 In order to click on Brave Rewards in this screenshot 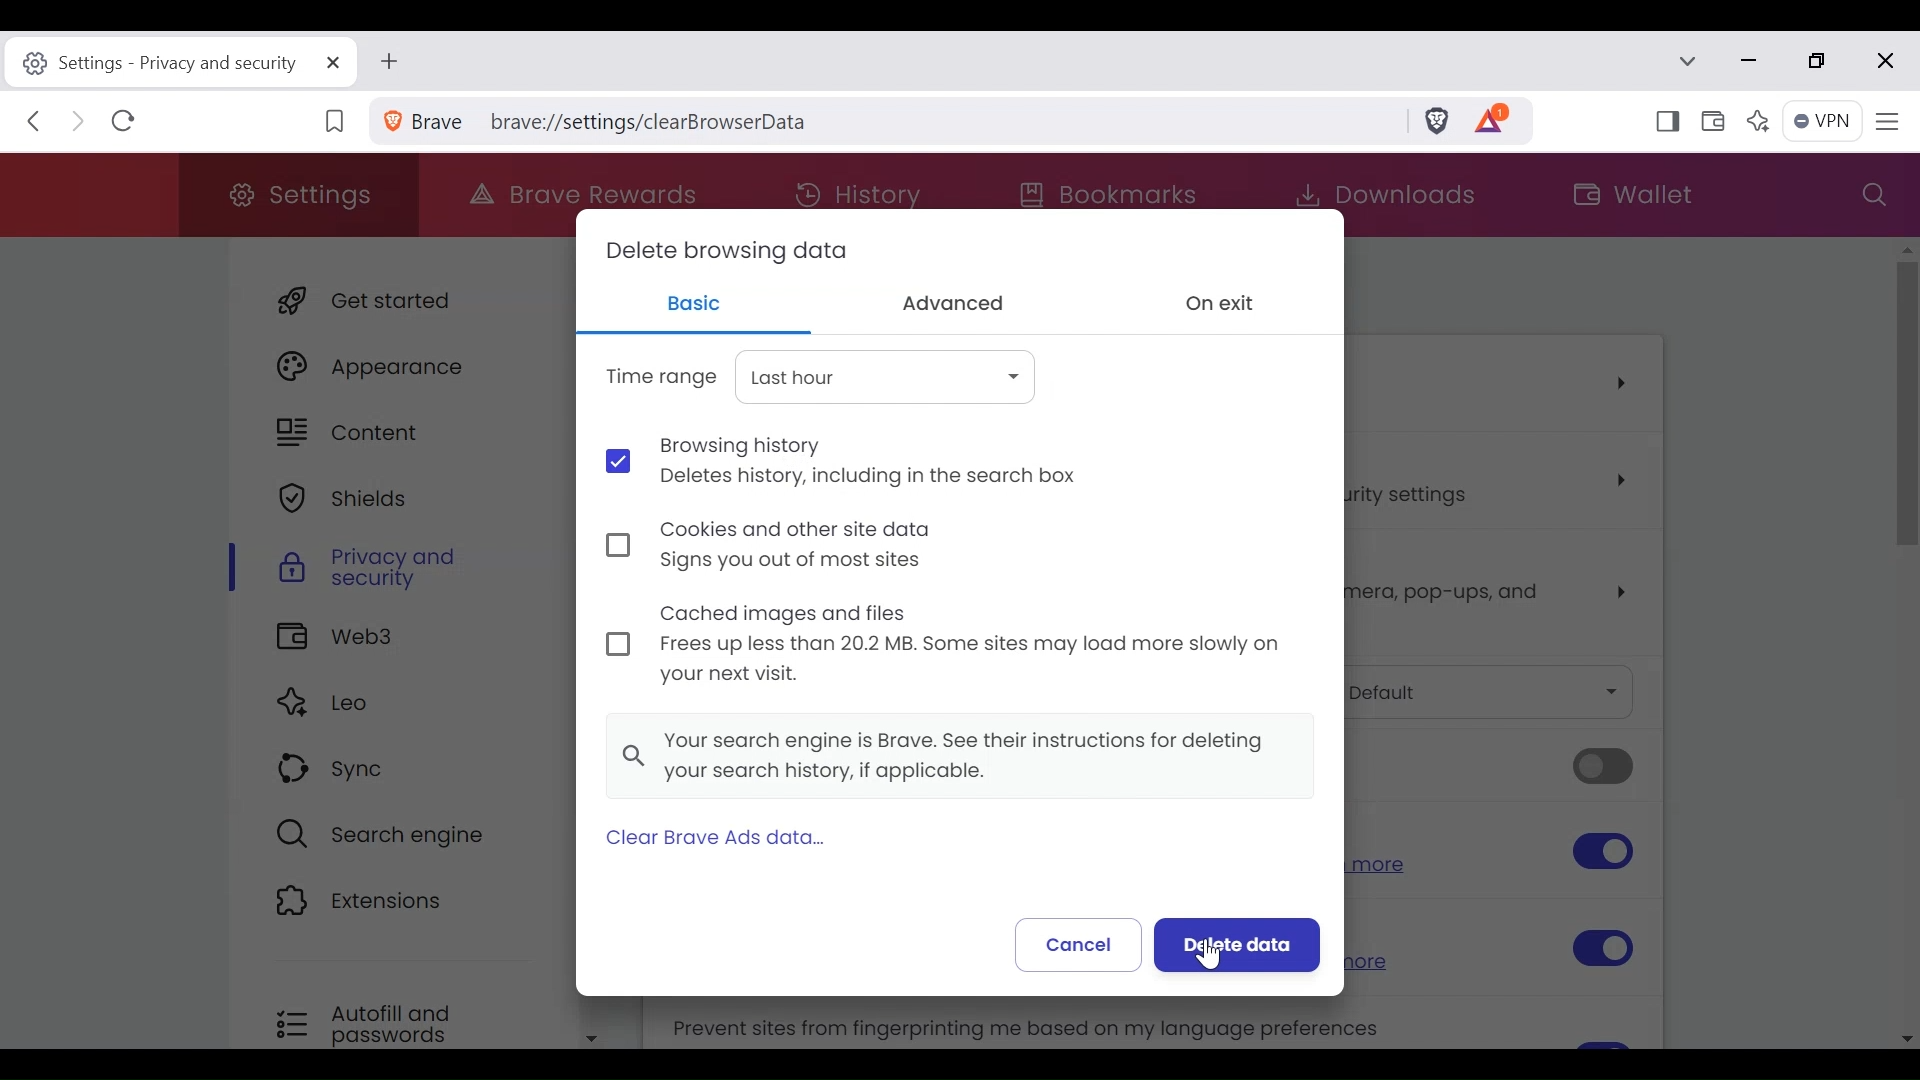, I will do `click(585, 191)`.